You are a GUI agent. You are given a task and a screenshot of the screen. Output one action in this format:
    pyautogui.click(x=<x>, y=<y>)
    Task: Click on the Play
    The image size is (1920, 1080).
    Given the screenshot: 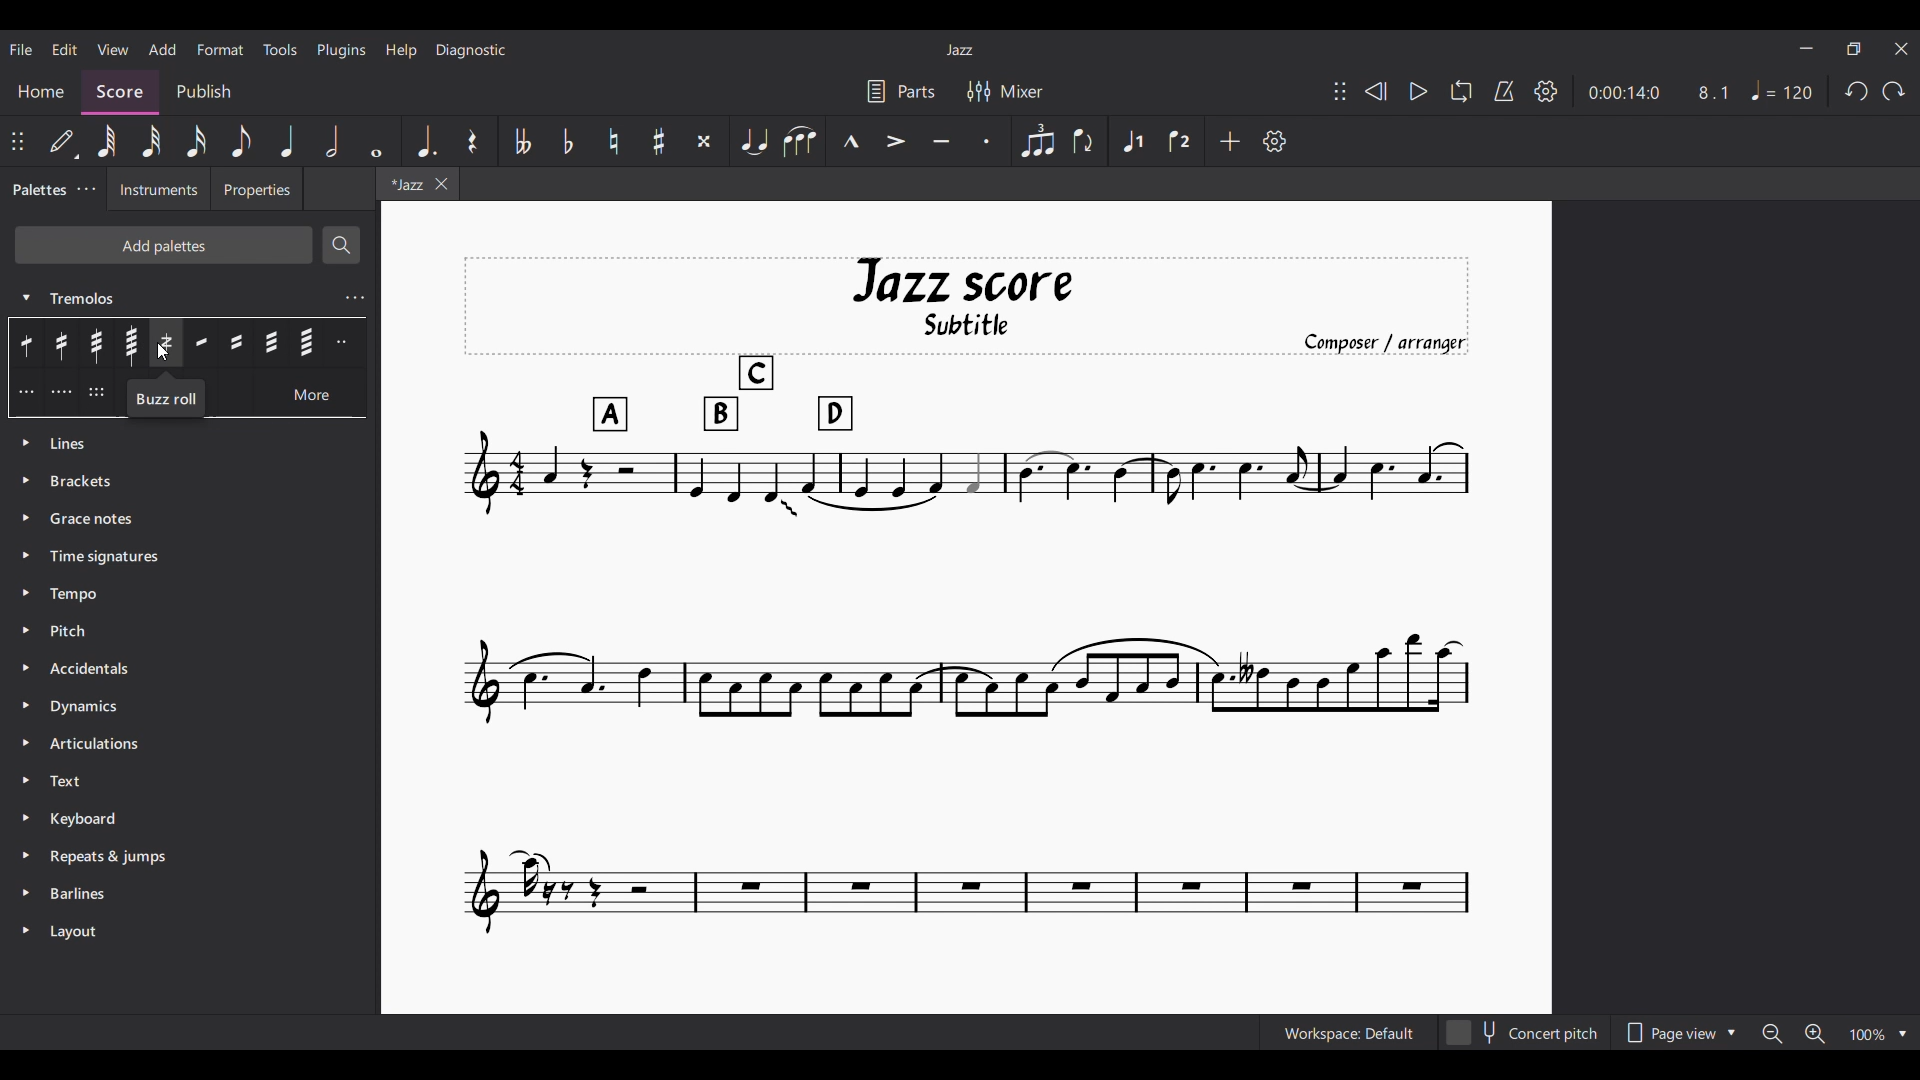 What is the action you would take?
    pyautogui.click(x=1419, y=91)
    